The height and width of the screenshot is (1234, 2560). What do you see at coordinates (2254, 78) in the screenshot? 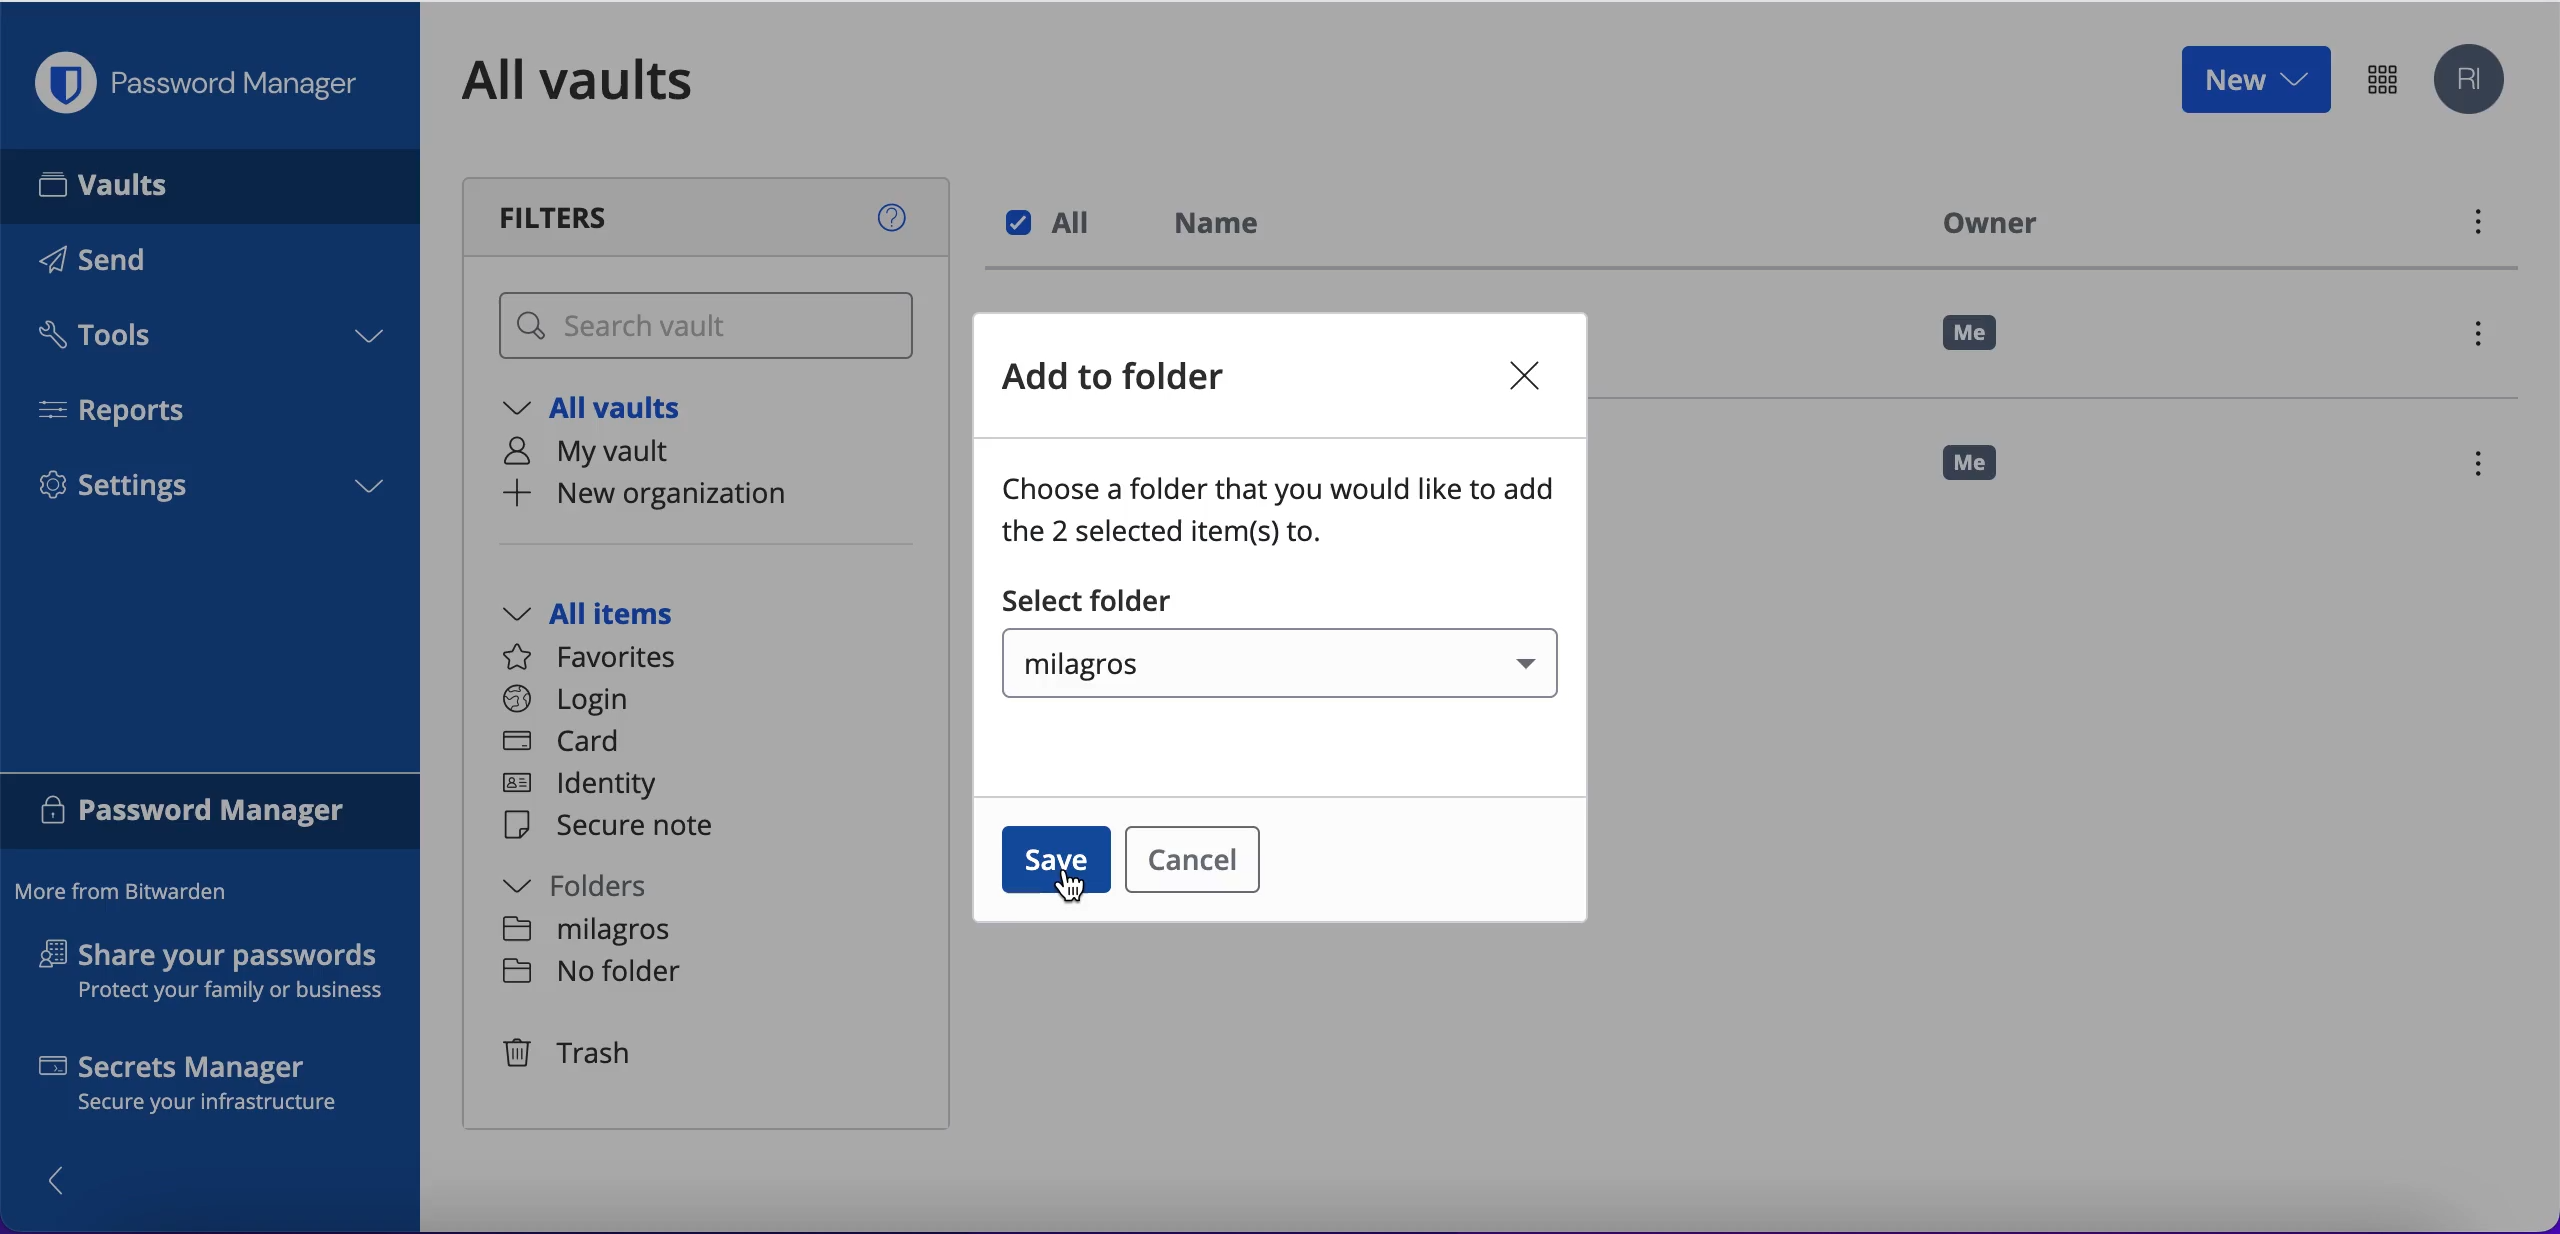
I see `new` at bounding box center [2254, 78].